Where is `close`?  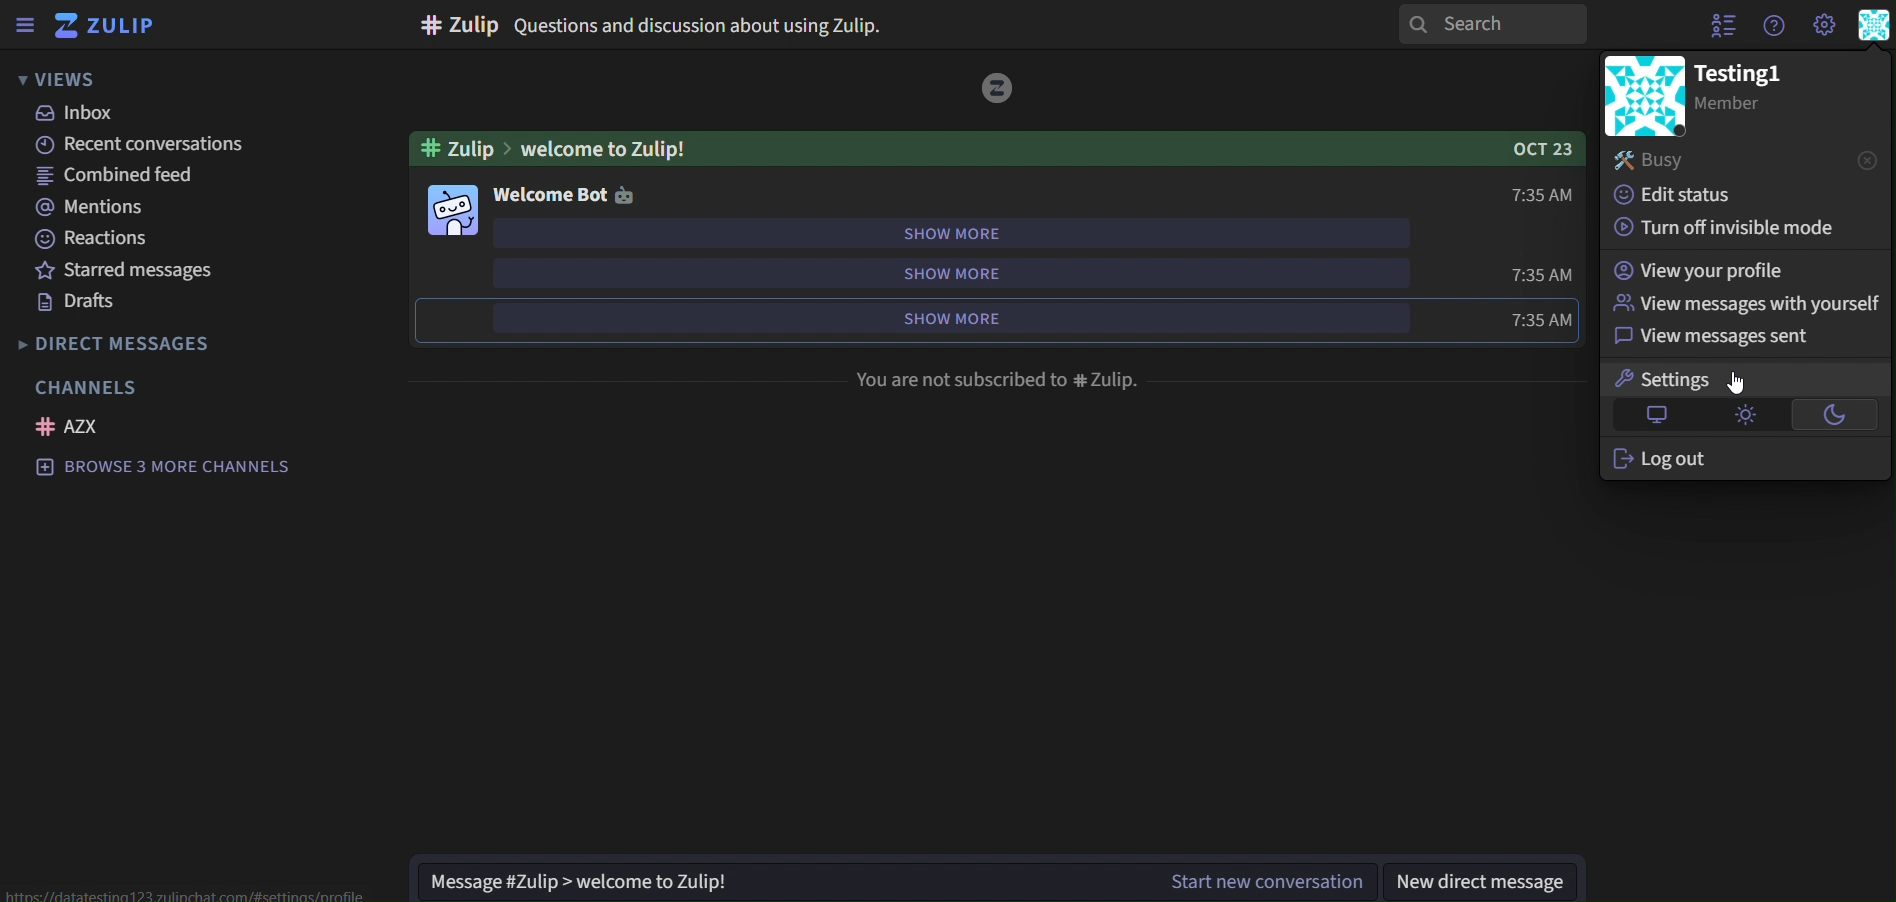 close is located at coordinates (1866, 160).